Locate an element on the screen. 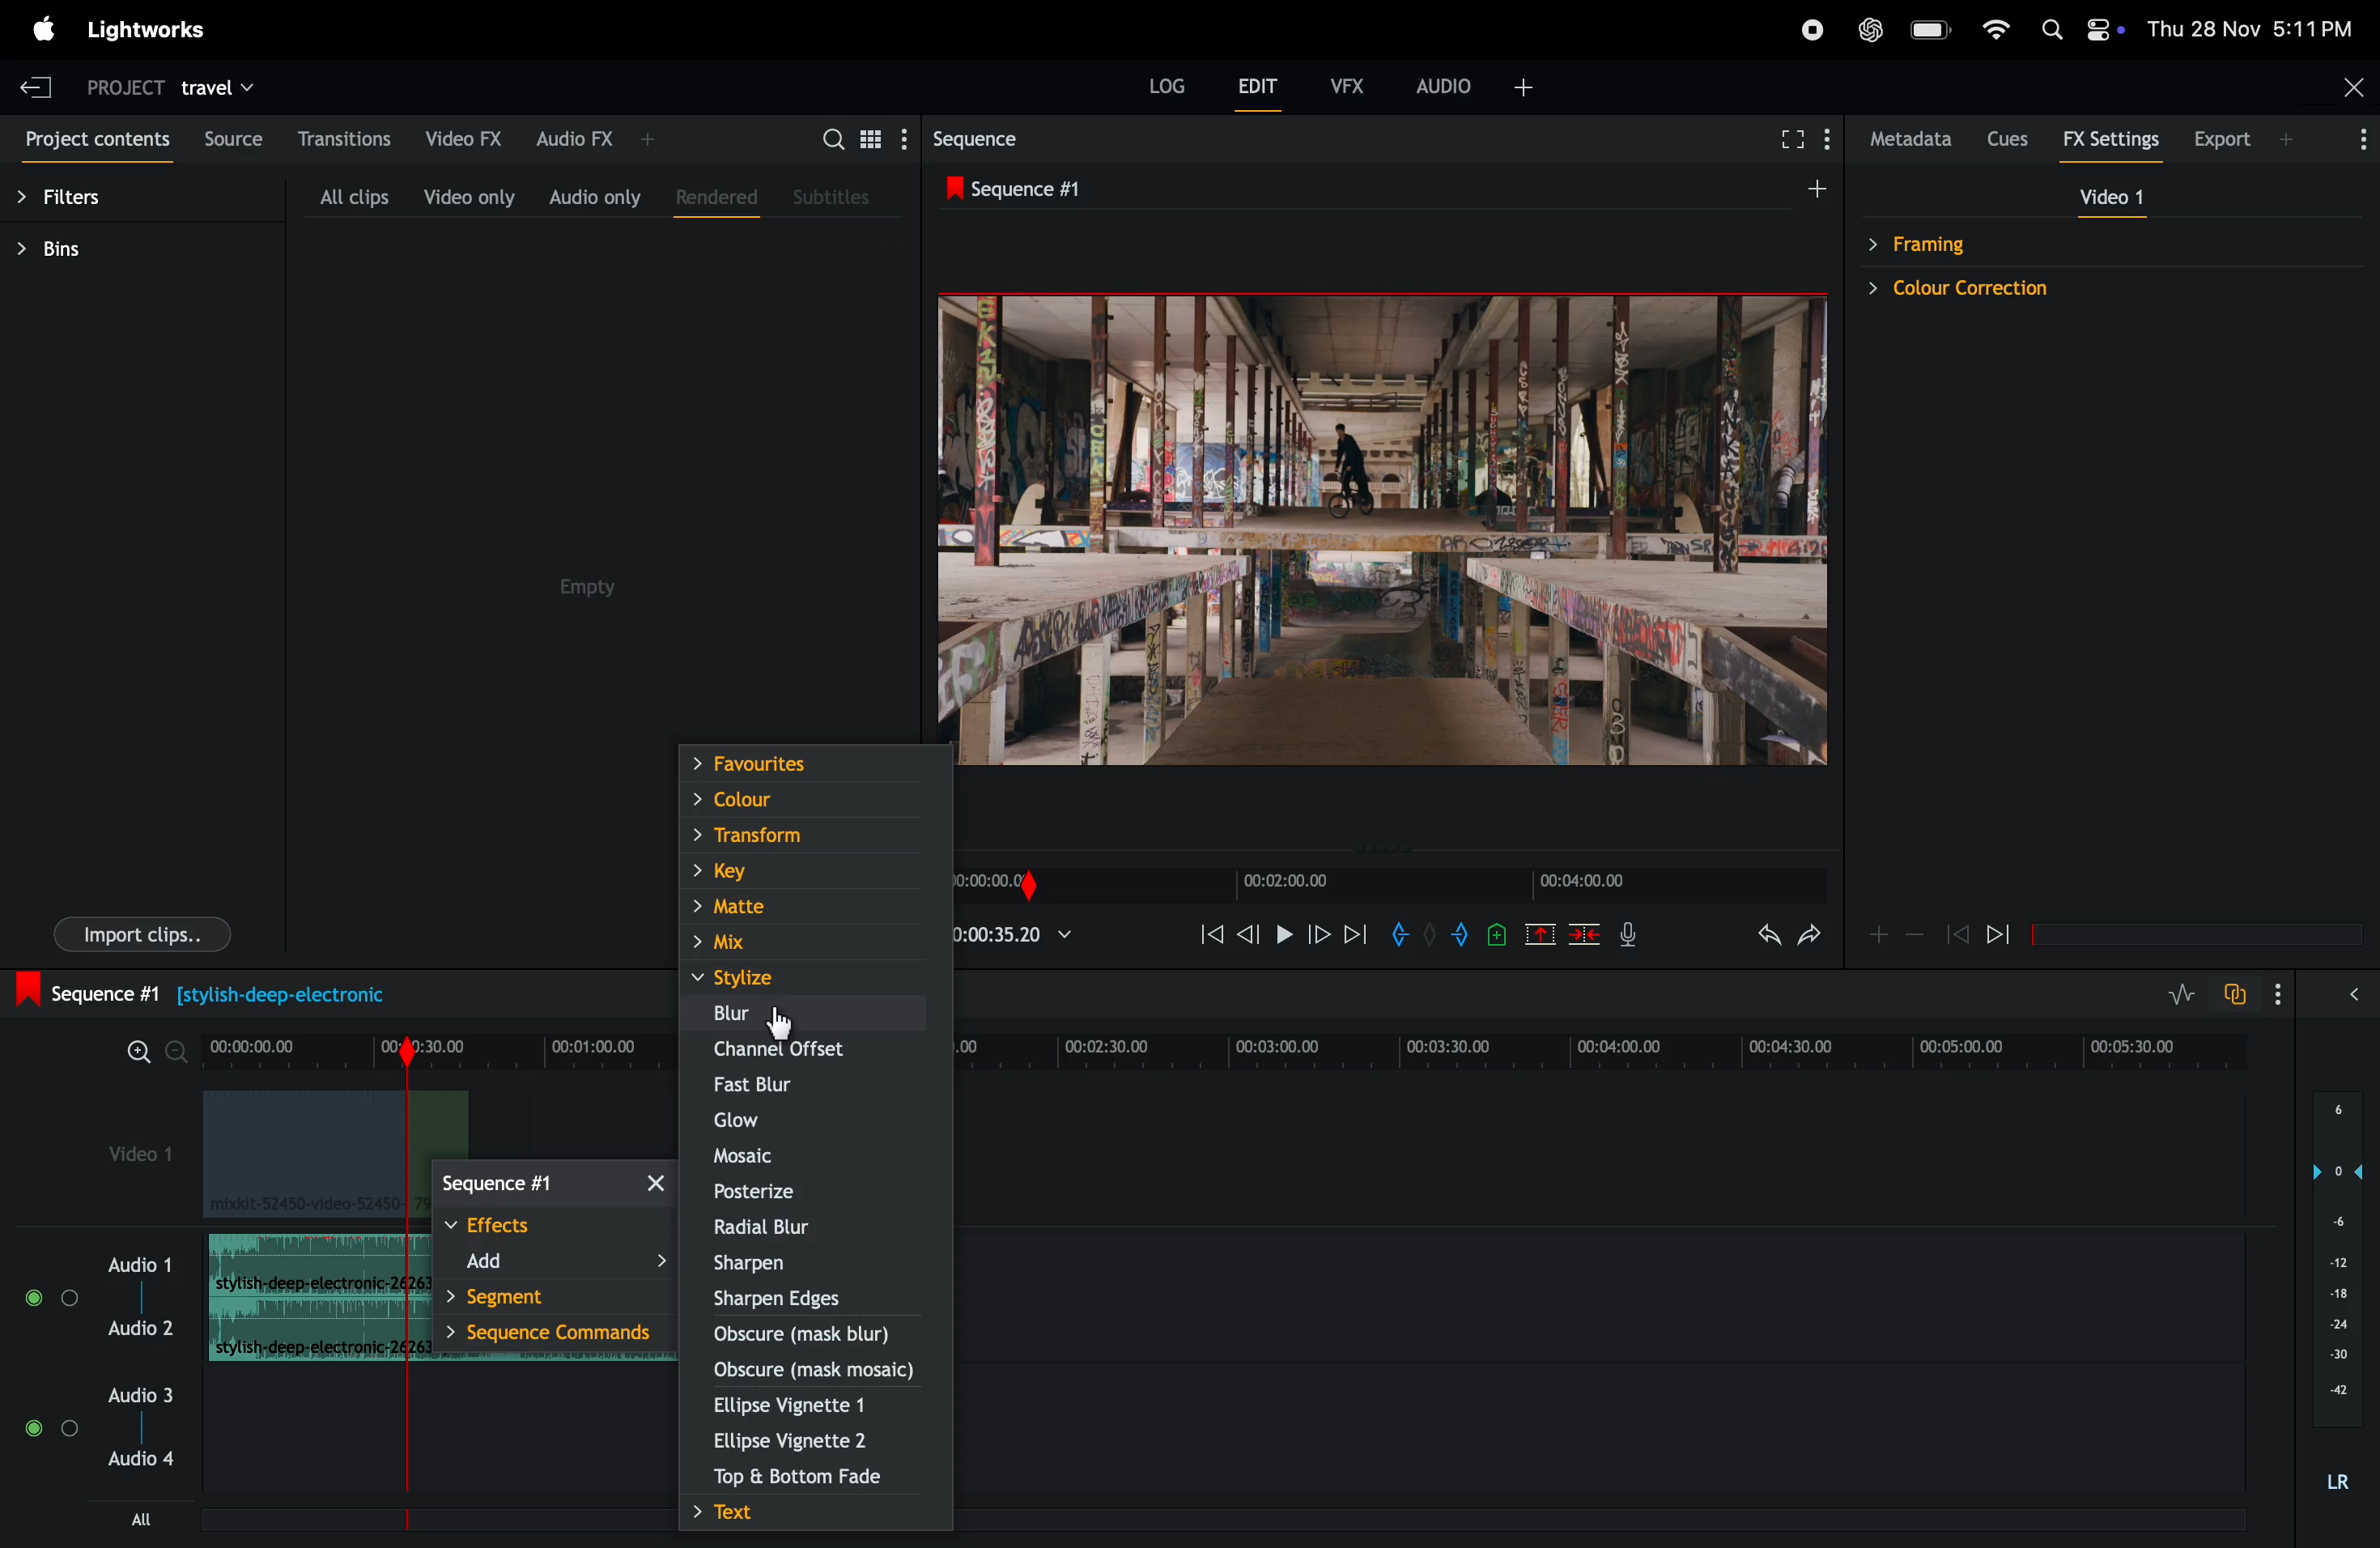 The width and height of the screenshot is (2380, 1548). project contents is located at coordinates (94, 143).